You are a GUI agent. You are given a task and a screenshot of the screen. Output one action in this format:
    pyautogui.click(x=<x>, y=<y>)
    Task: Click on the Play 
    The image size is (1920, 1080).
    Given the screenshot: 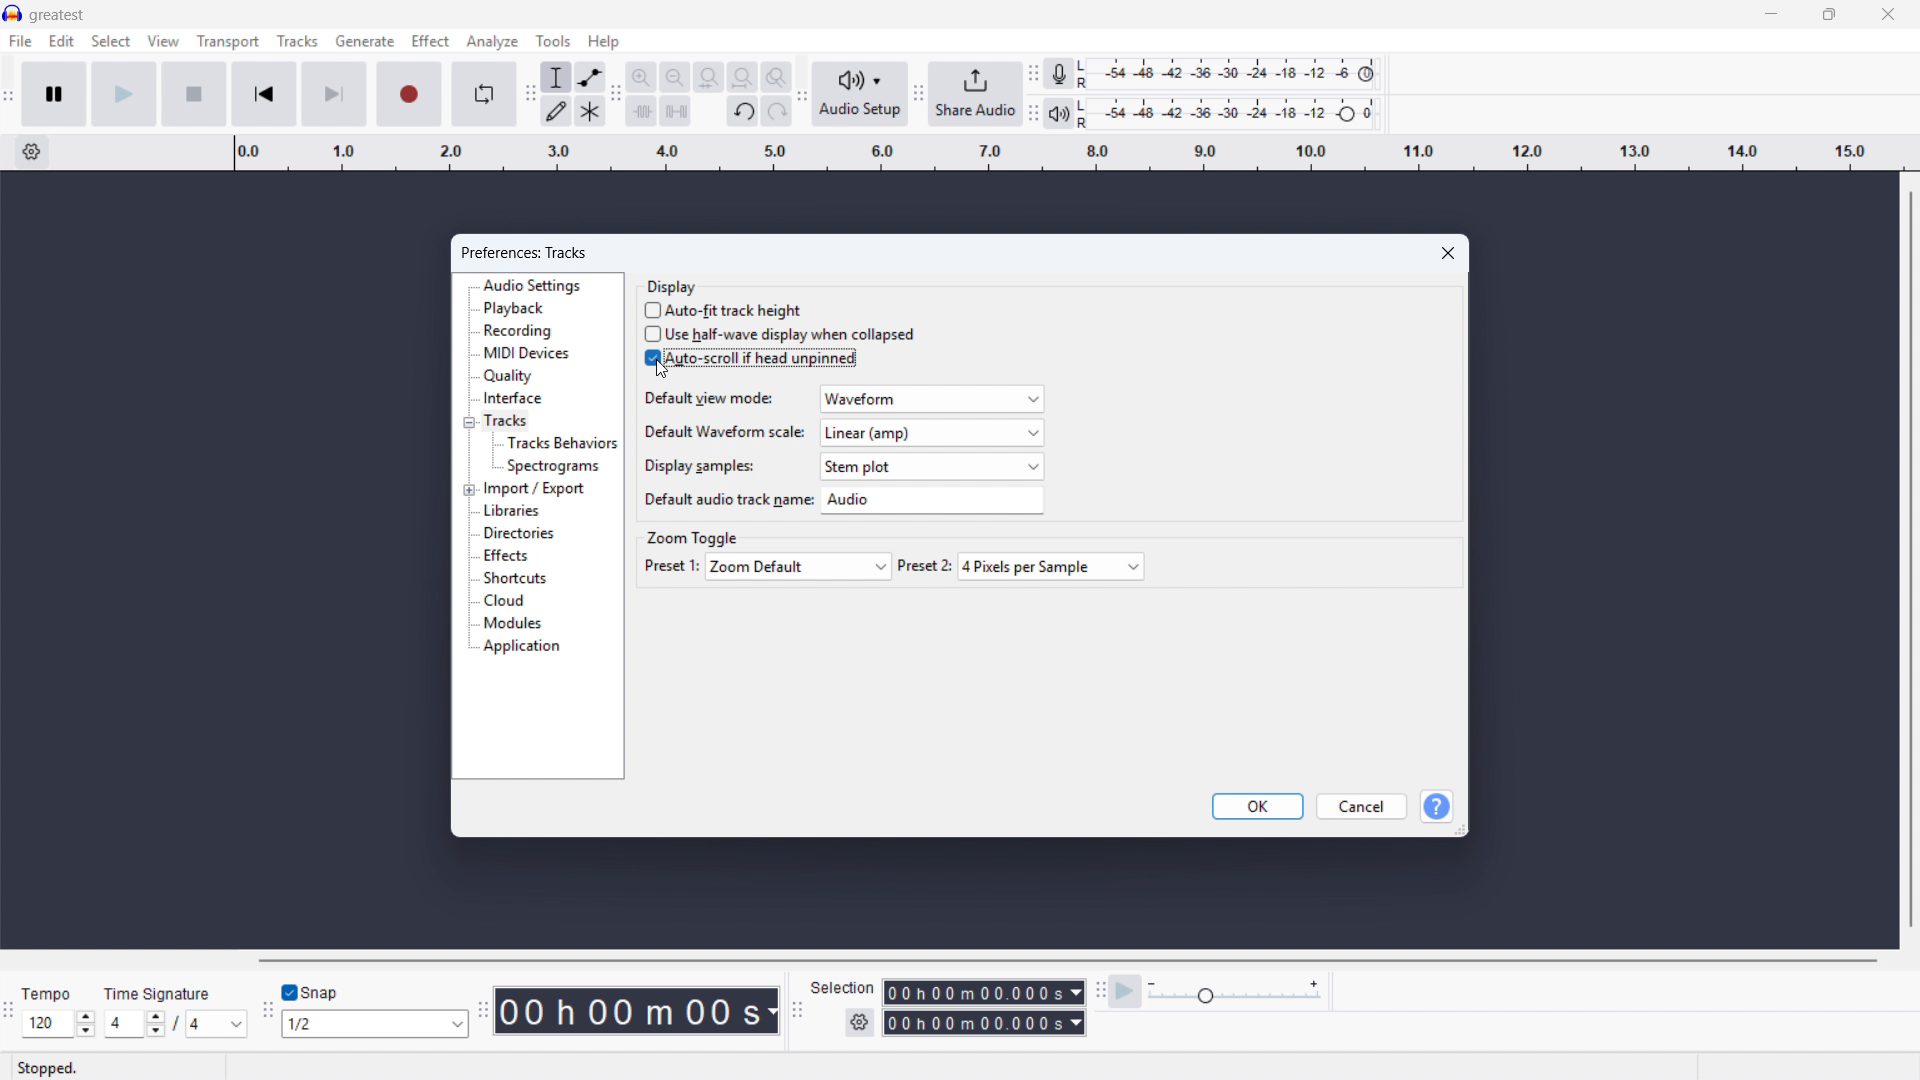 What is the action you would take?
    pyautogui.click(x=124, y=95)
    